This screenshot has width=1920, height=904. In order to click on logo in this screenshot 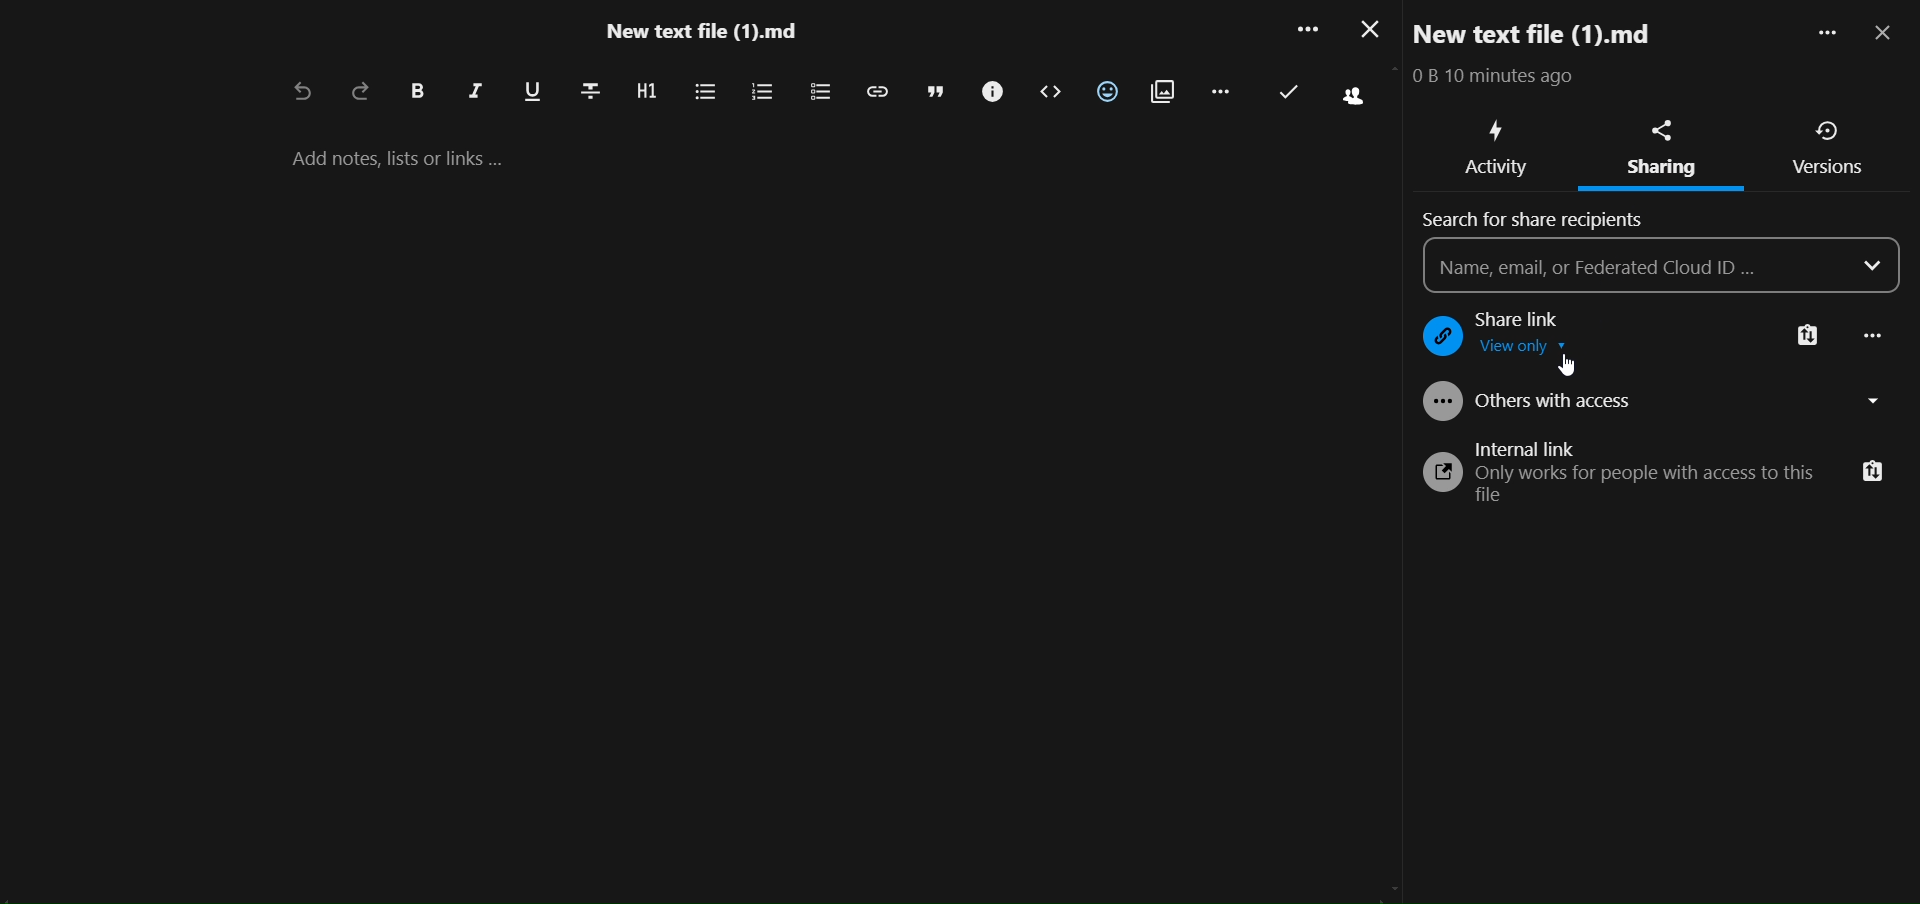, I will do `click(1438, 402)`.